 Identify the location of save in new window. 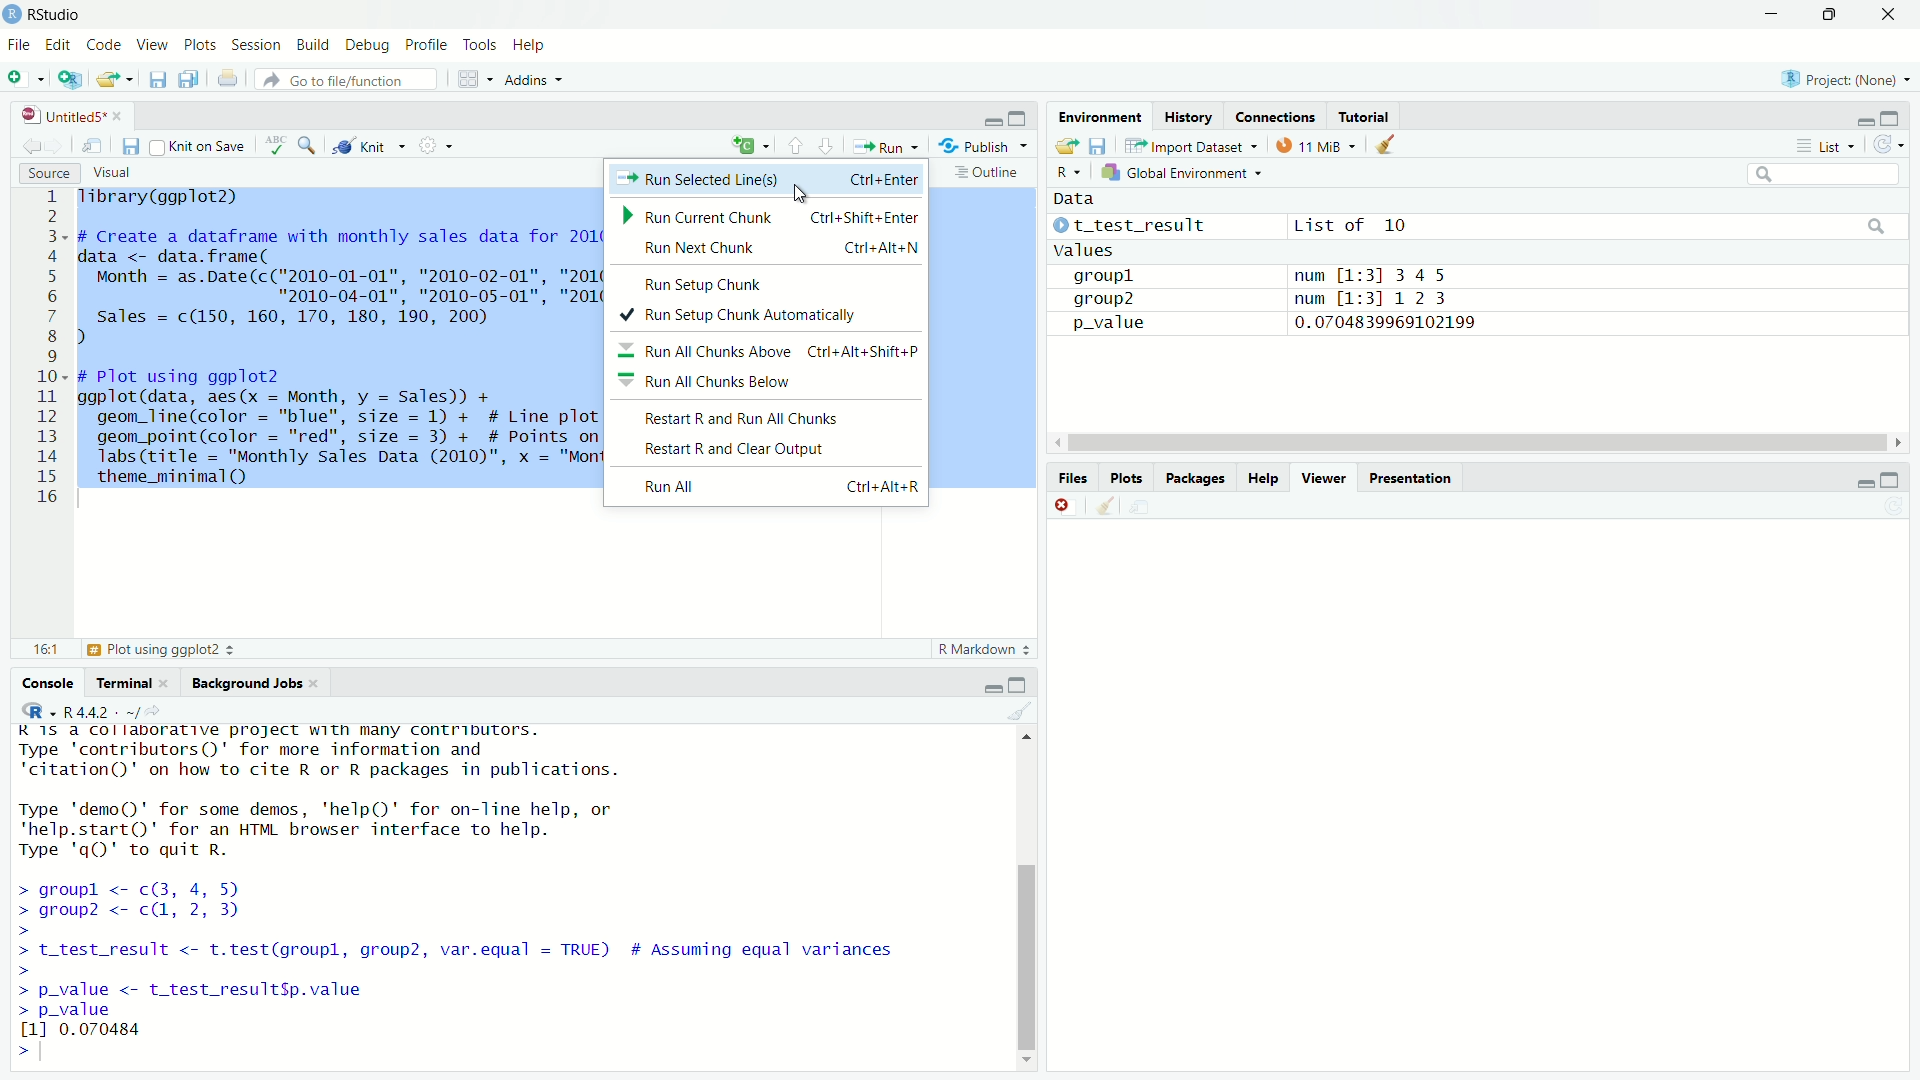
(93, 142).